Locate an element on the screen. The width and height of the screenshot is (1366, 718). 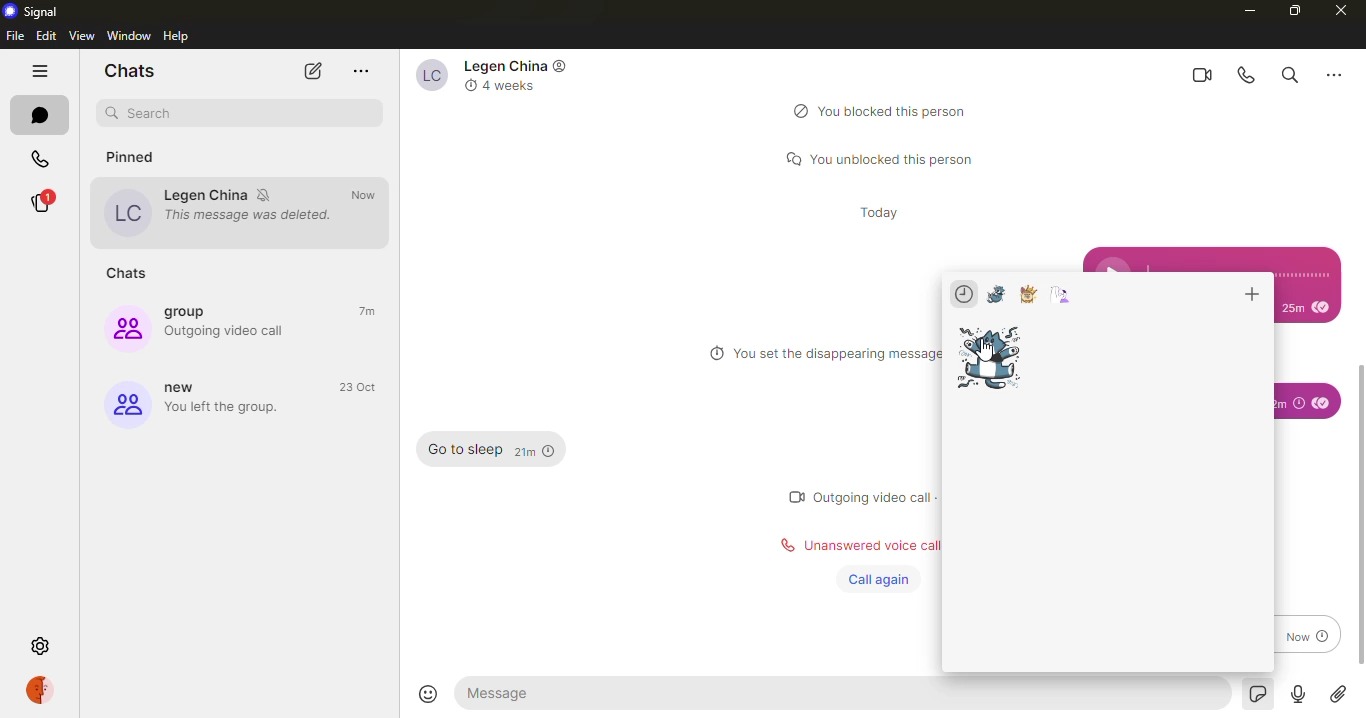
sticker type is located at coordinates (996, 295).